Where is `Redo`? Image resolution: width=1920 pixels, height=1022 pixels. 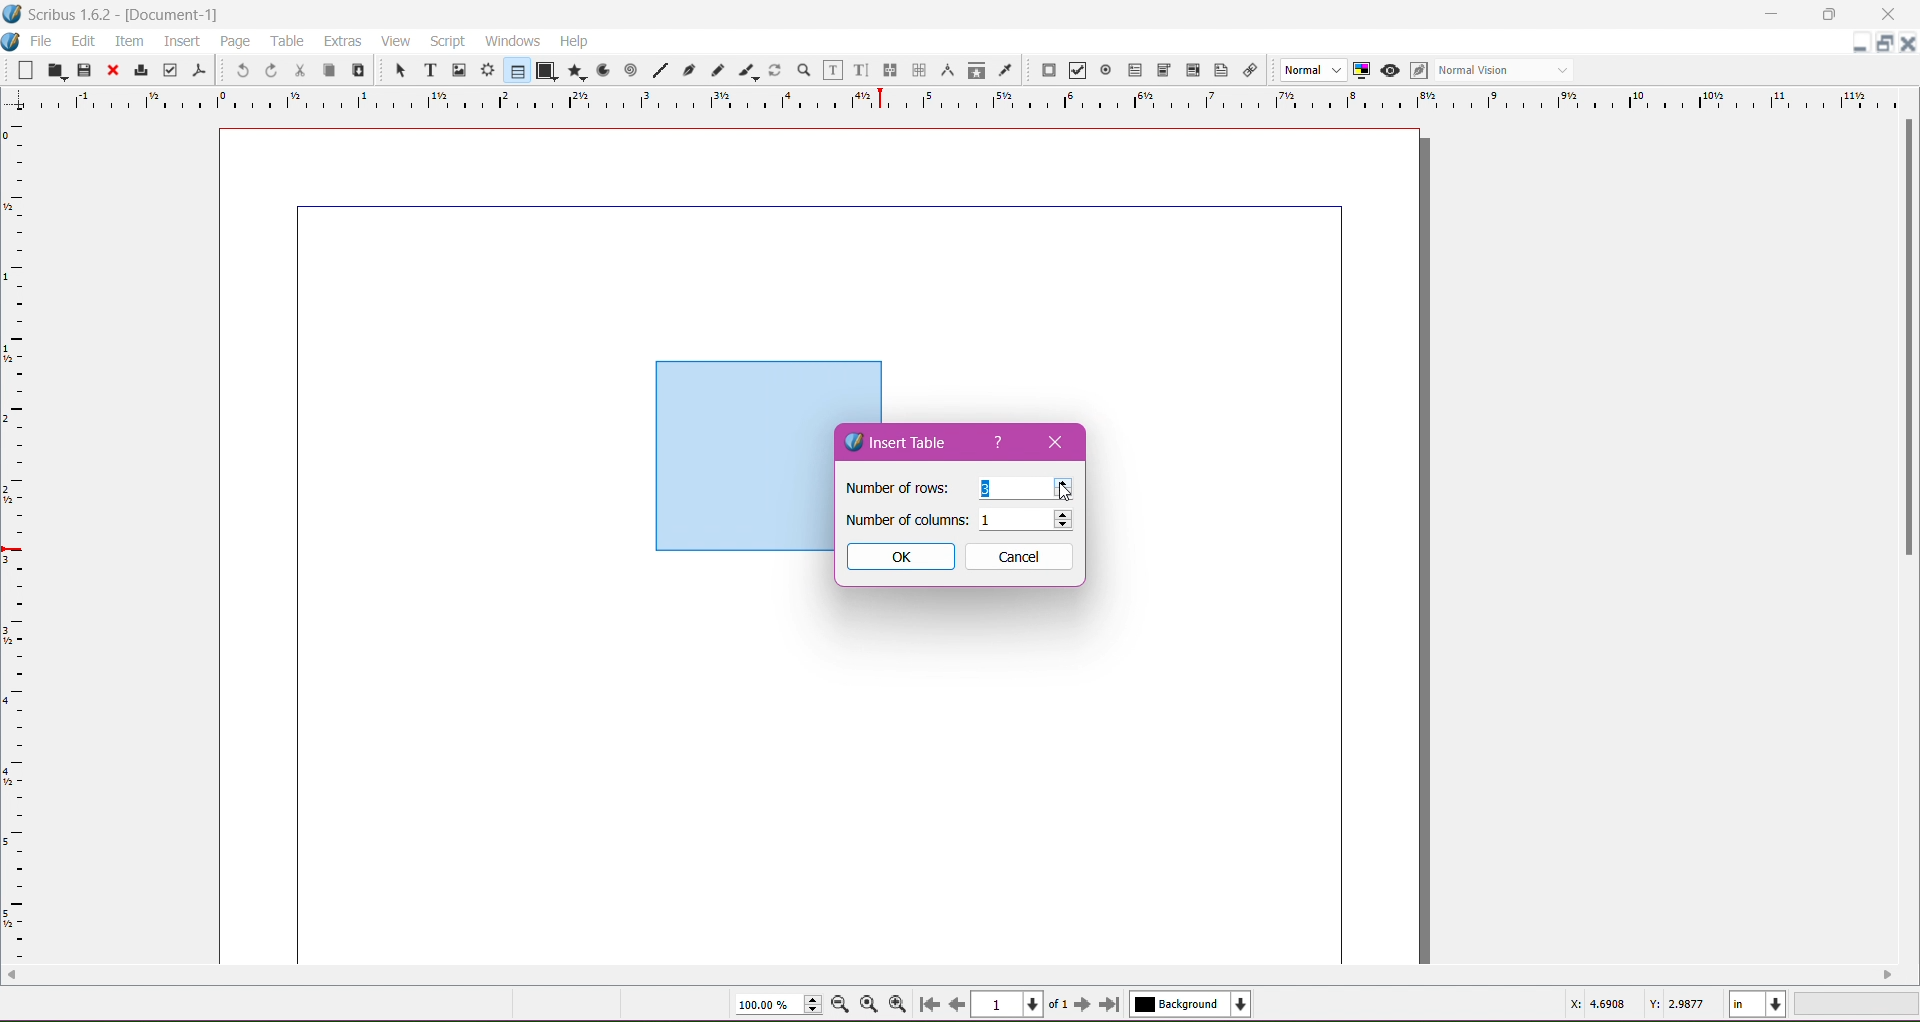
Redo is located at coordinates (268, 70).